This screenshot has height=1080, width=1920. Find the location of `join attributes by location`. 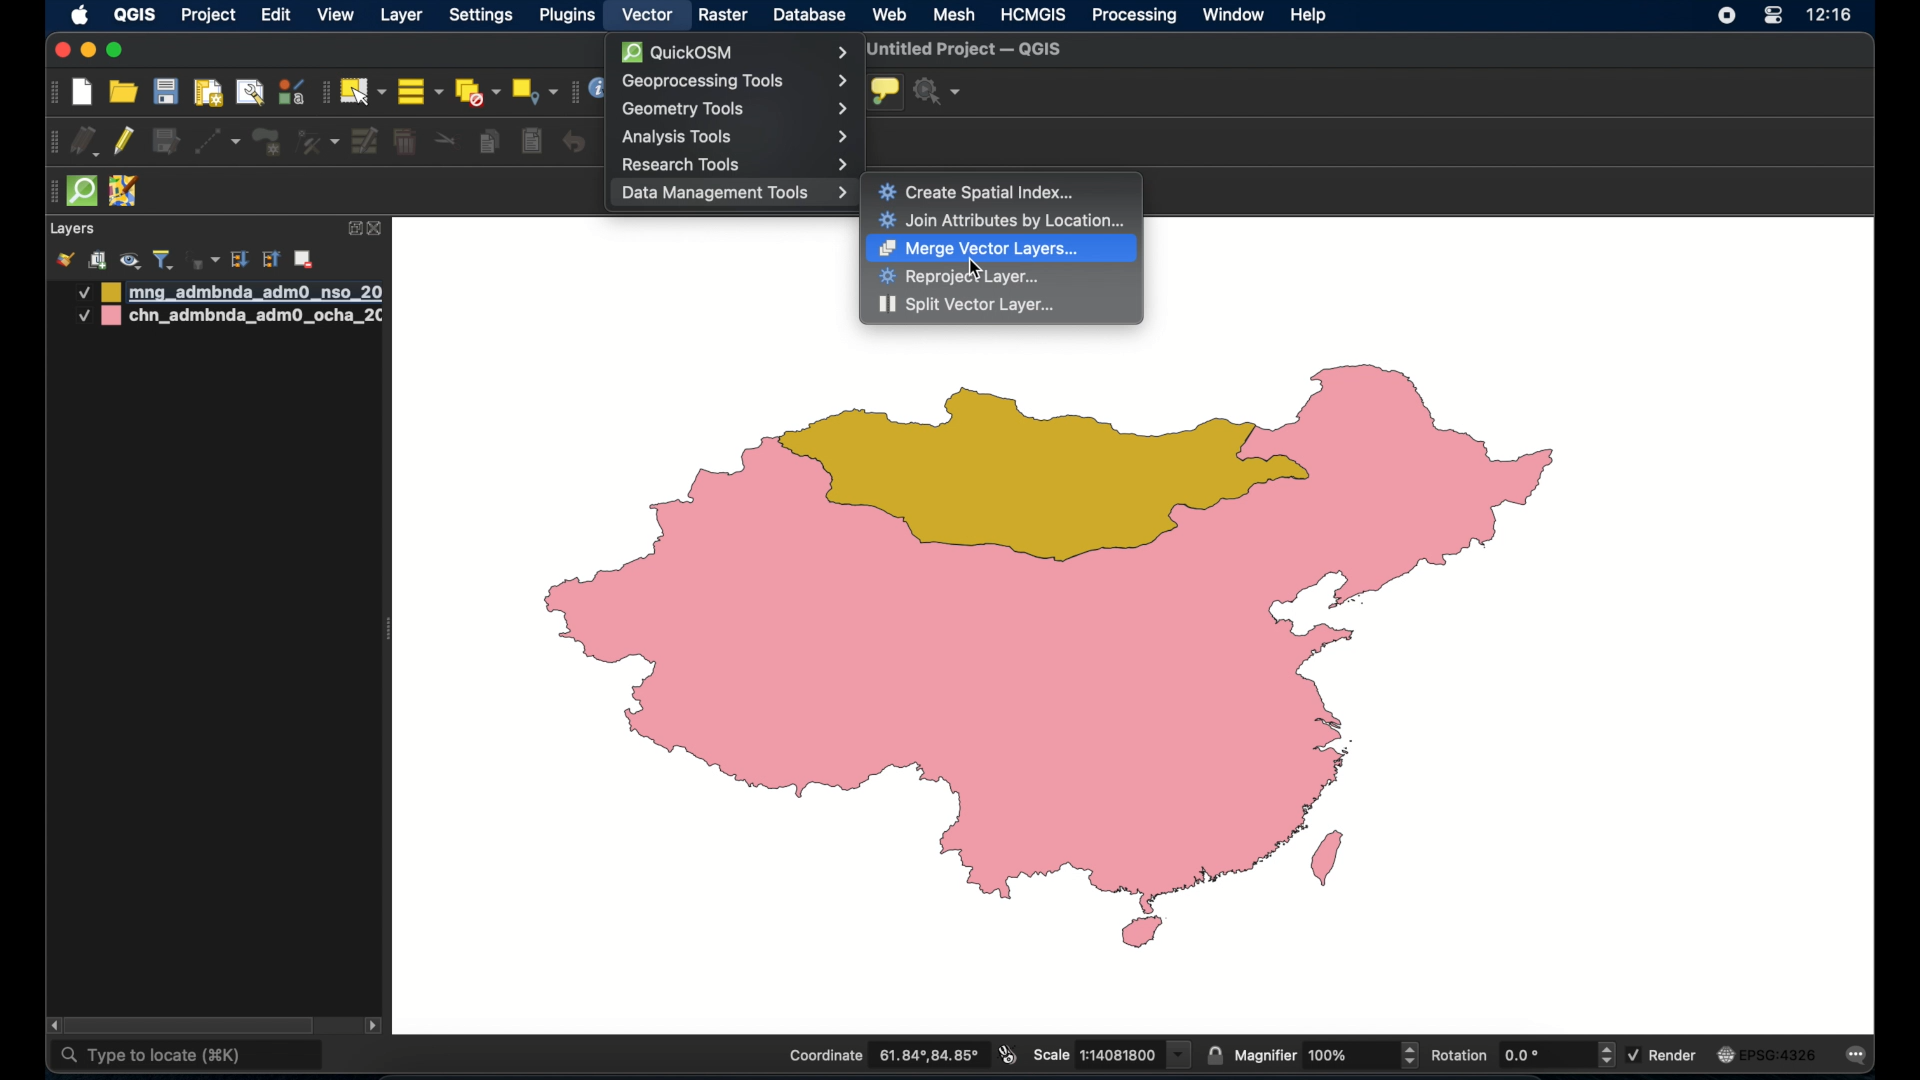

join attributes by location is located at coordinates (1003, 221).